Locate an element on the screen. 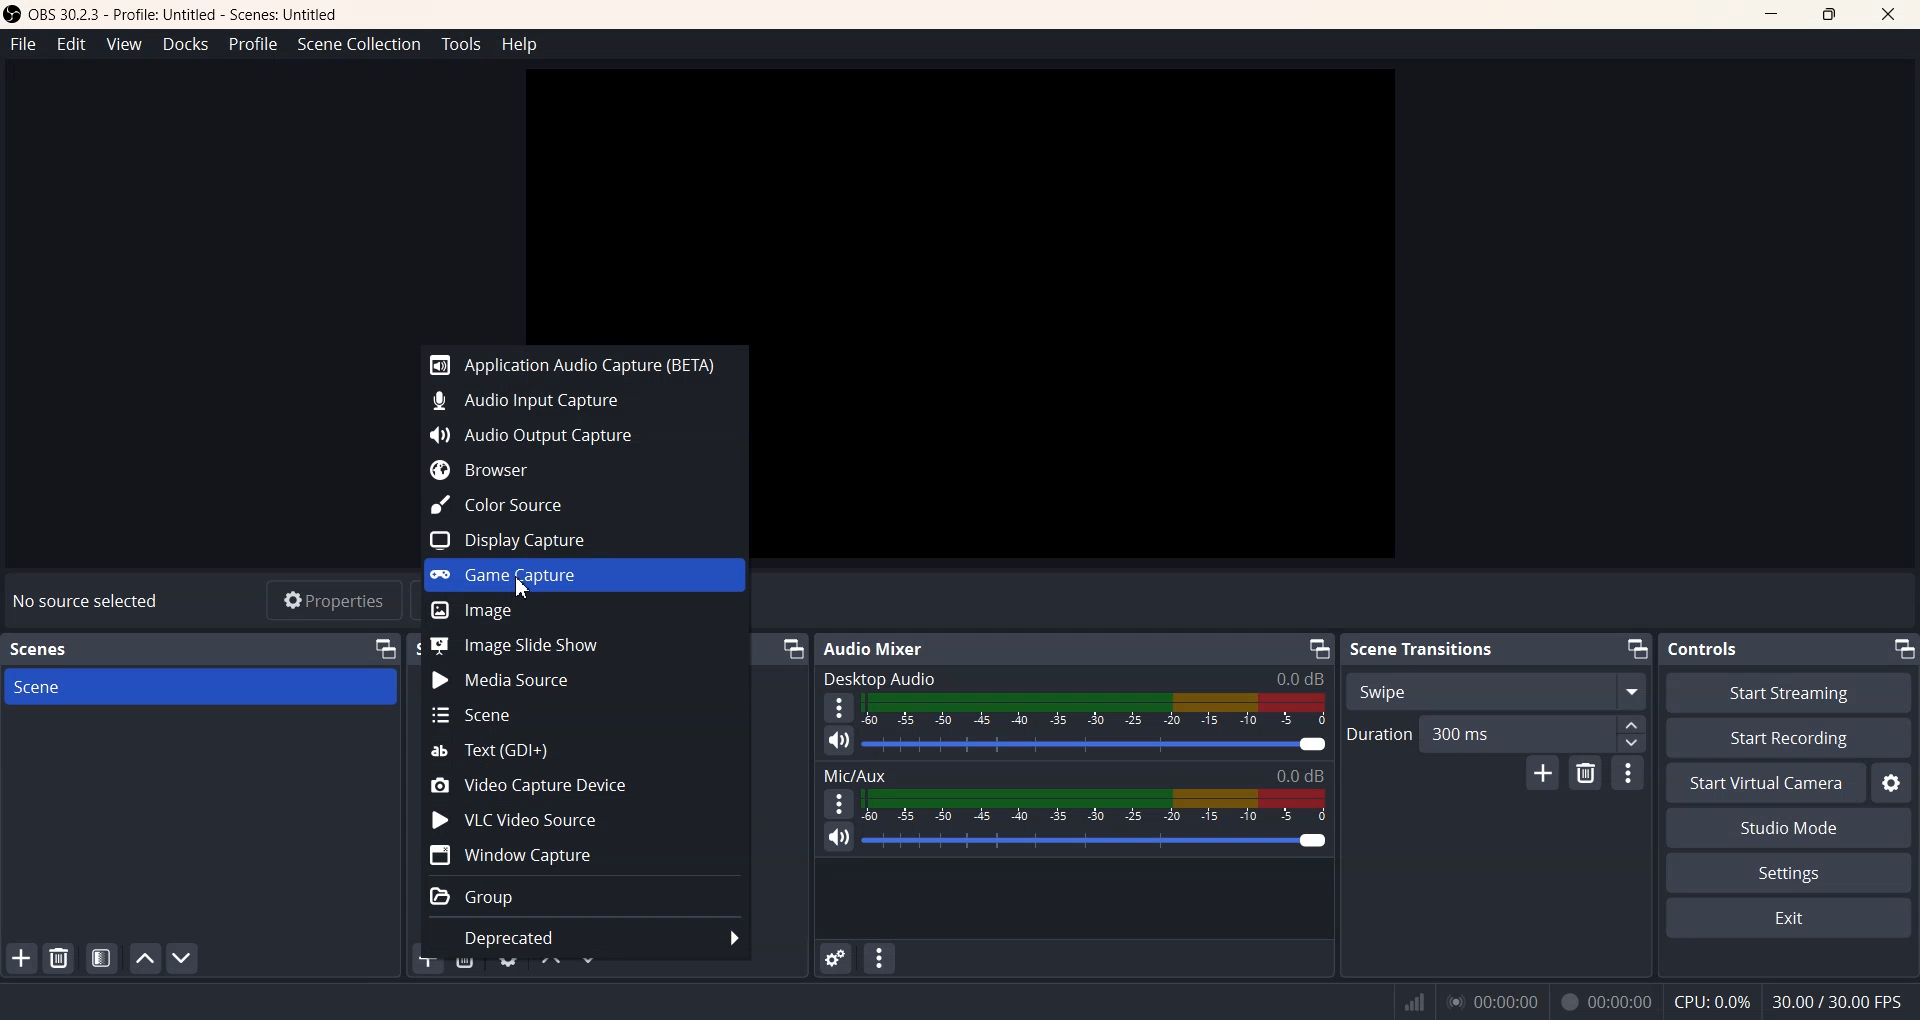 This screenshot has height=1020, width=1920. Text is located at coordinates (583, 751).